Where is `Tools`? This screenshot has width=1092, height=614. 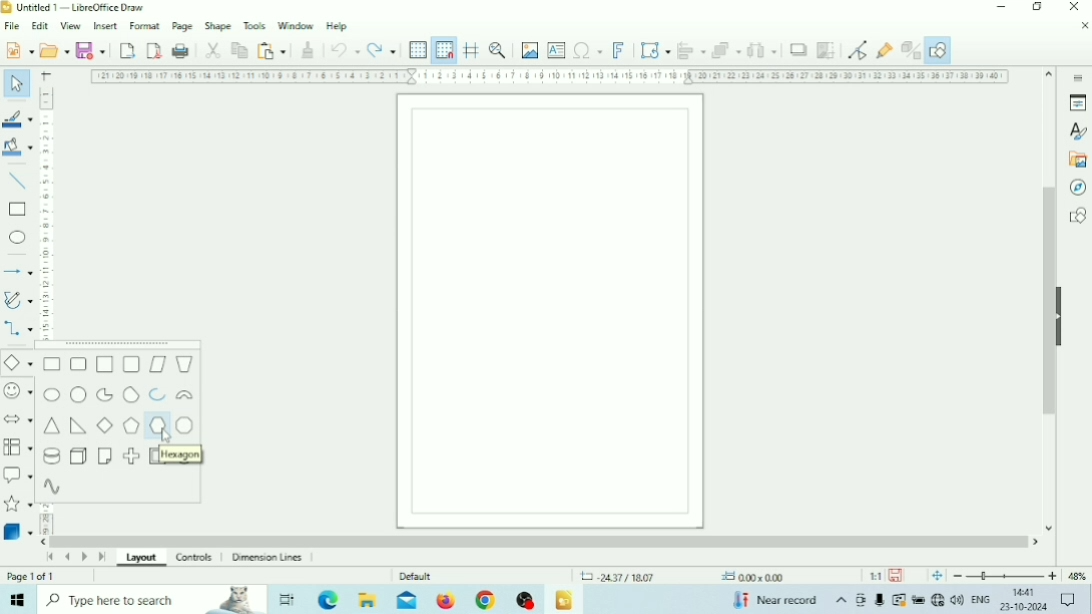
Tools is located at coordinates (255, 25).